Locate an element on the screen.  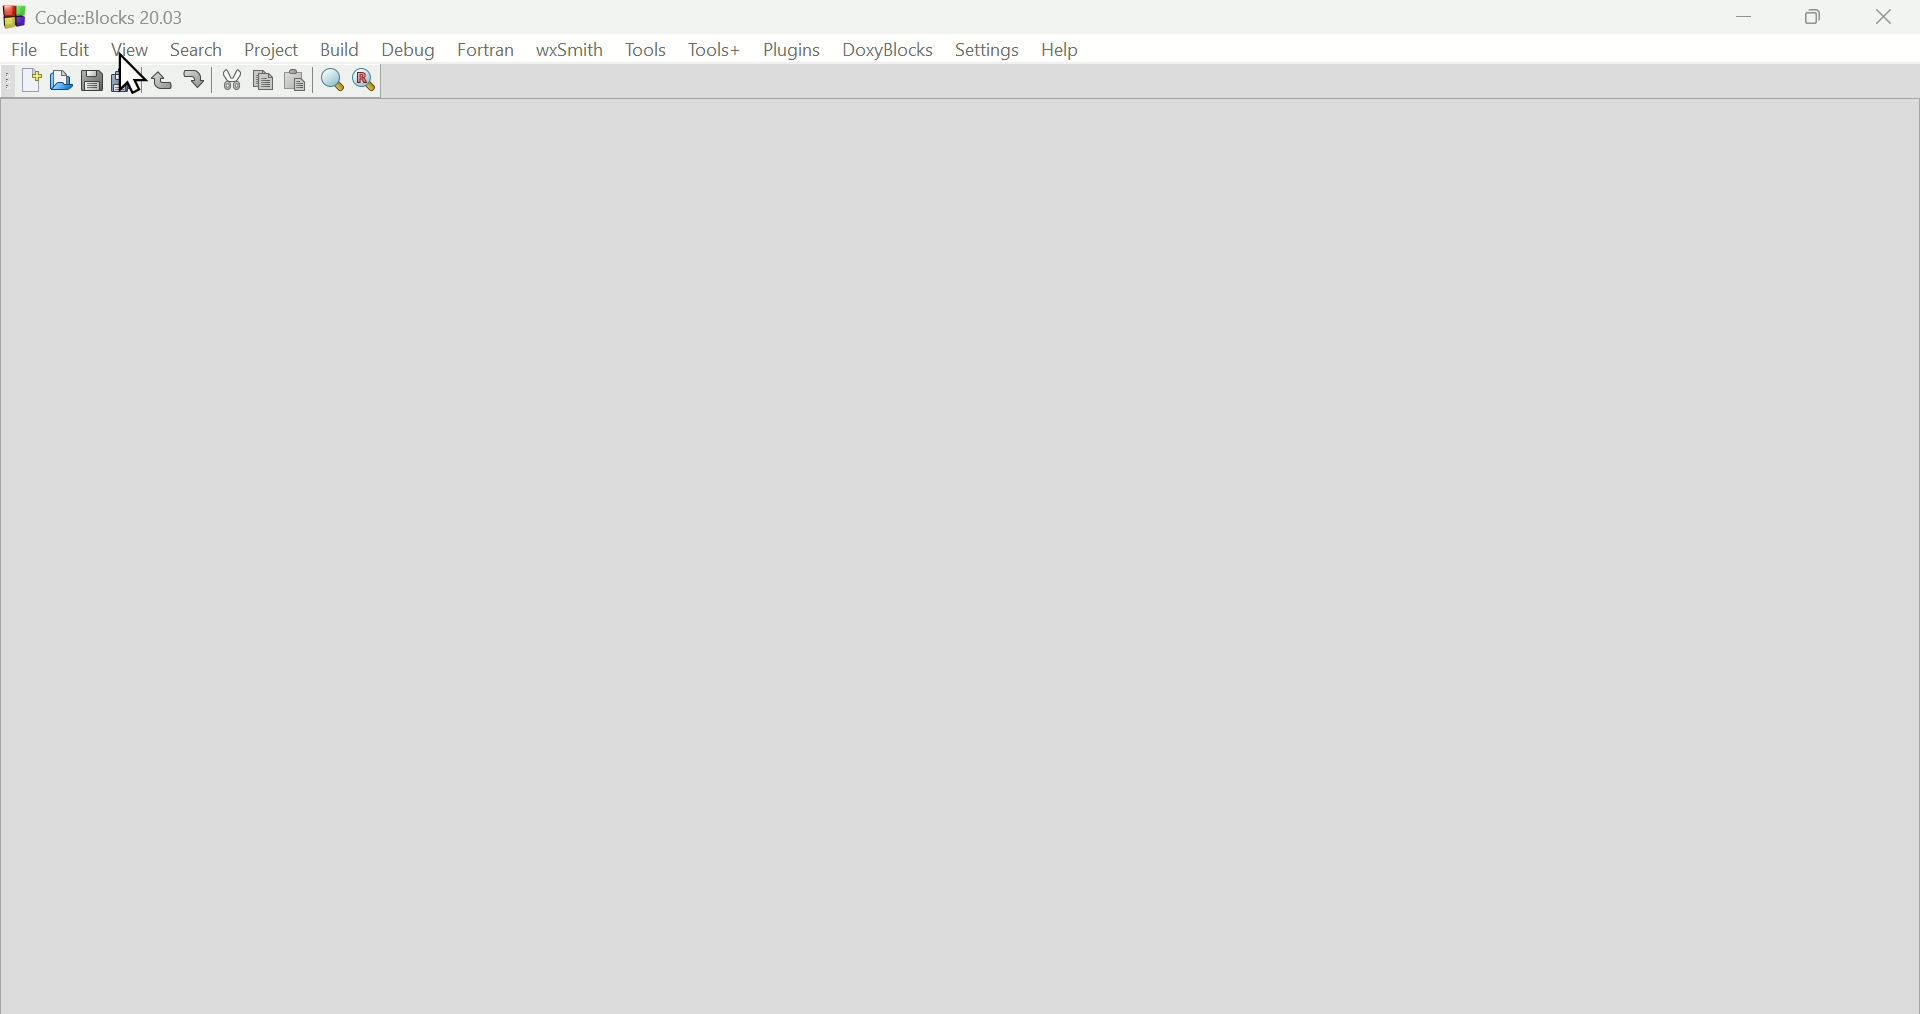
Code: Blocks Version is located at coordinates (115, 14).